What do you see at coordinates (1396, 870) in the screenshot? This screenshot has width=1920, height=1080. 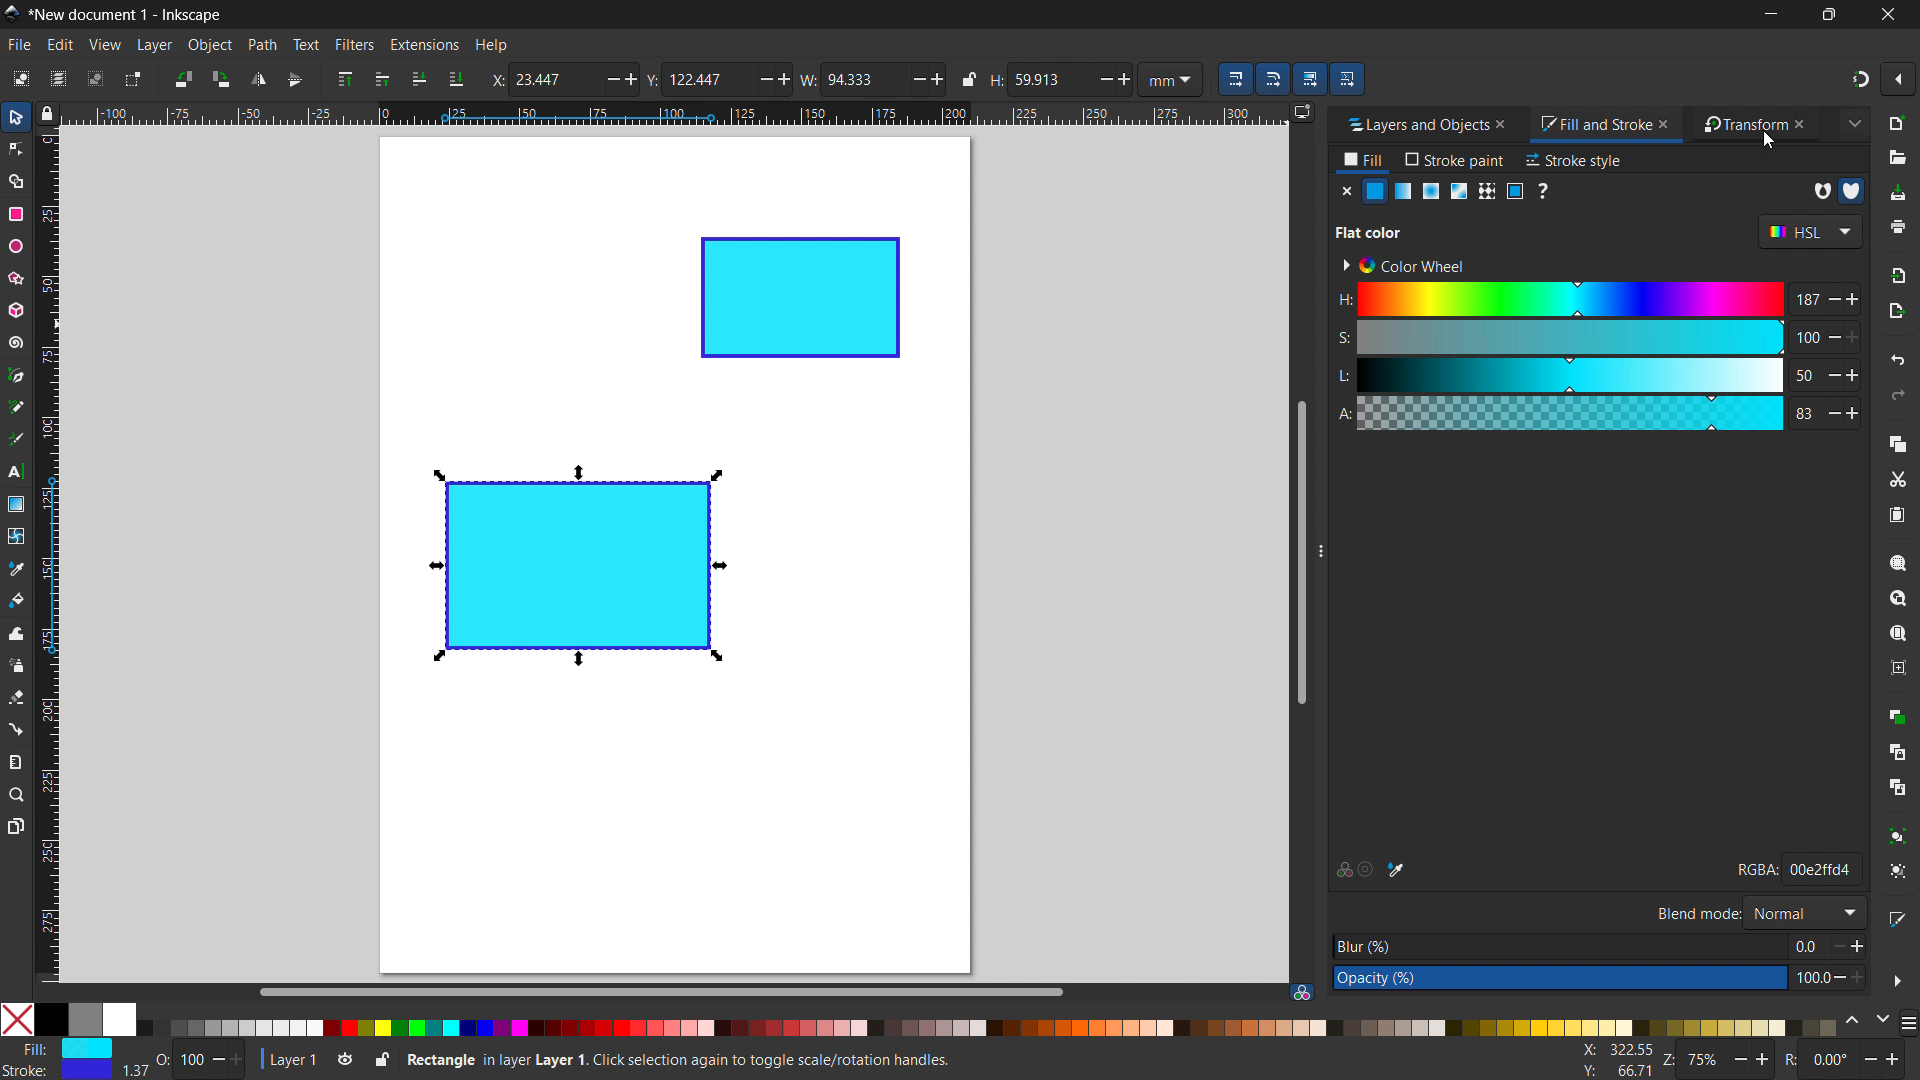 I see `pick color` at bounding box center [1396, 870].